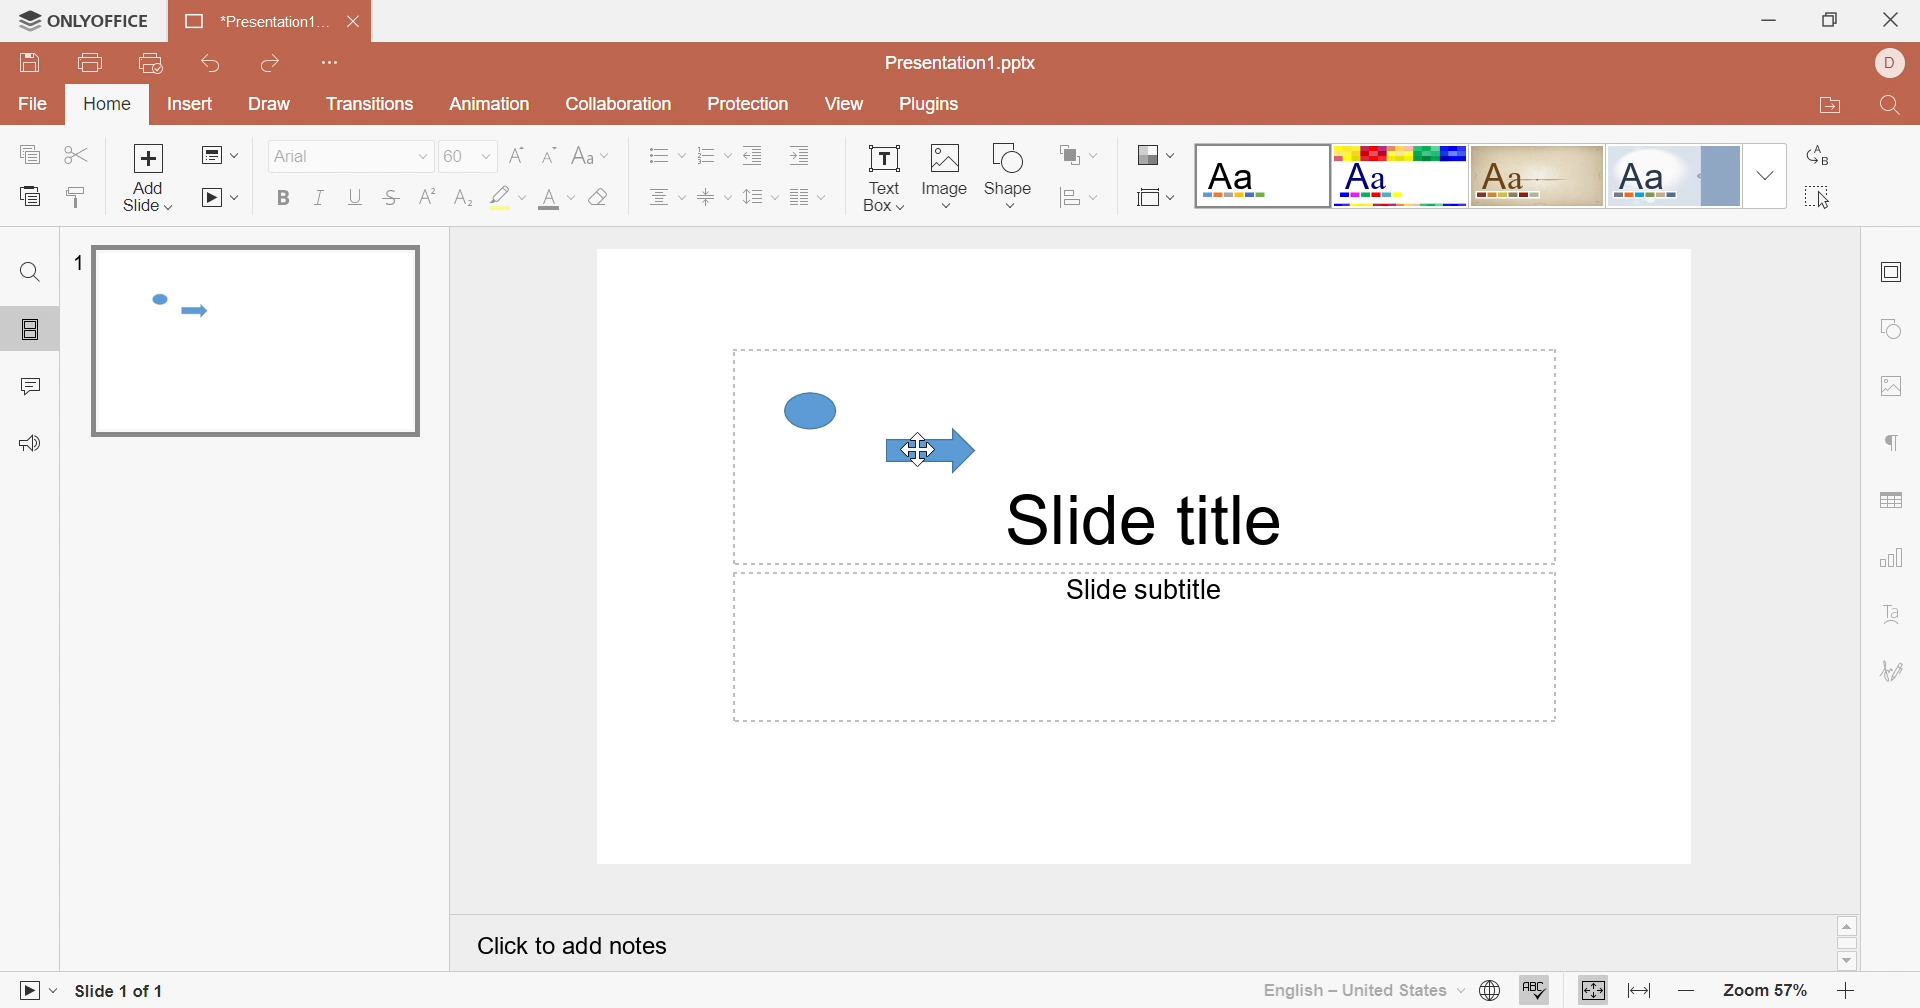  What do you see at coordinates (919, 453) in the screenshot?
I see `Cursor` at bounding box center [919, 453].